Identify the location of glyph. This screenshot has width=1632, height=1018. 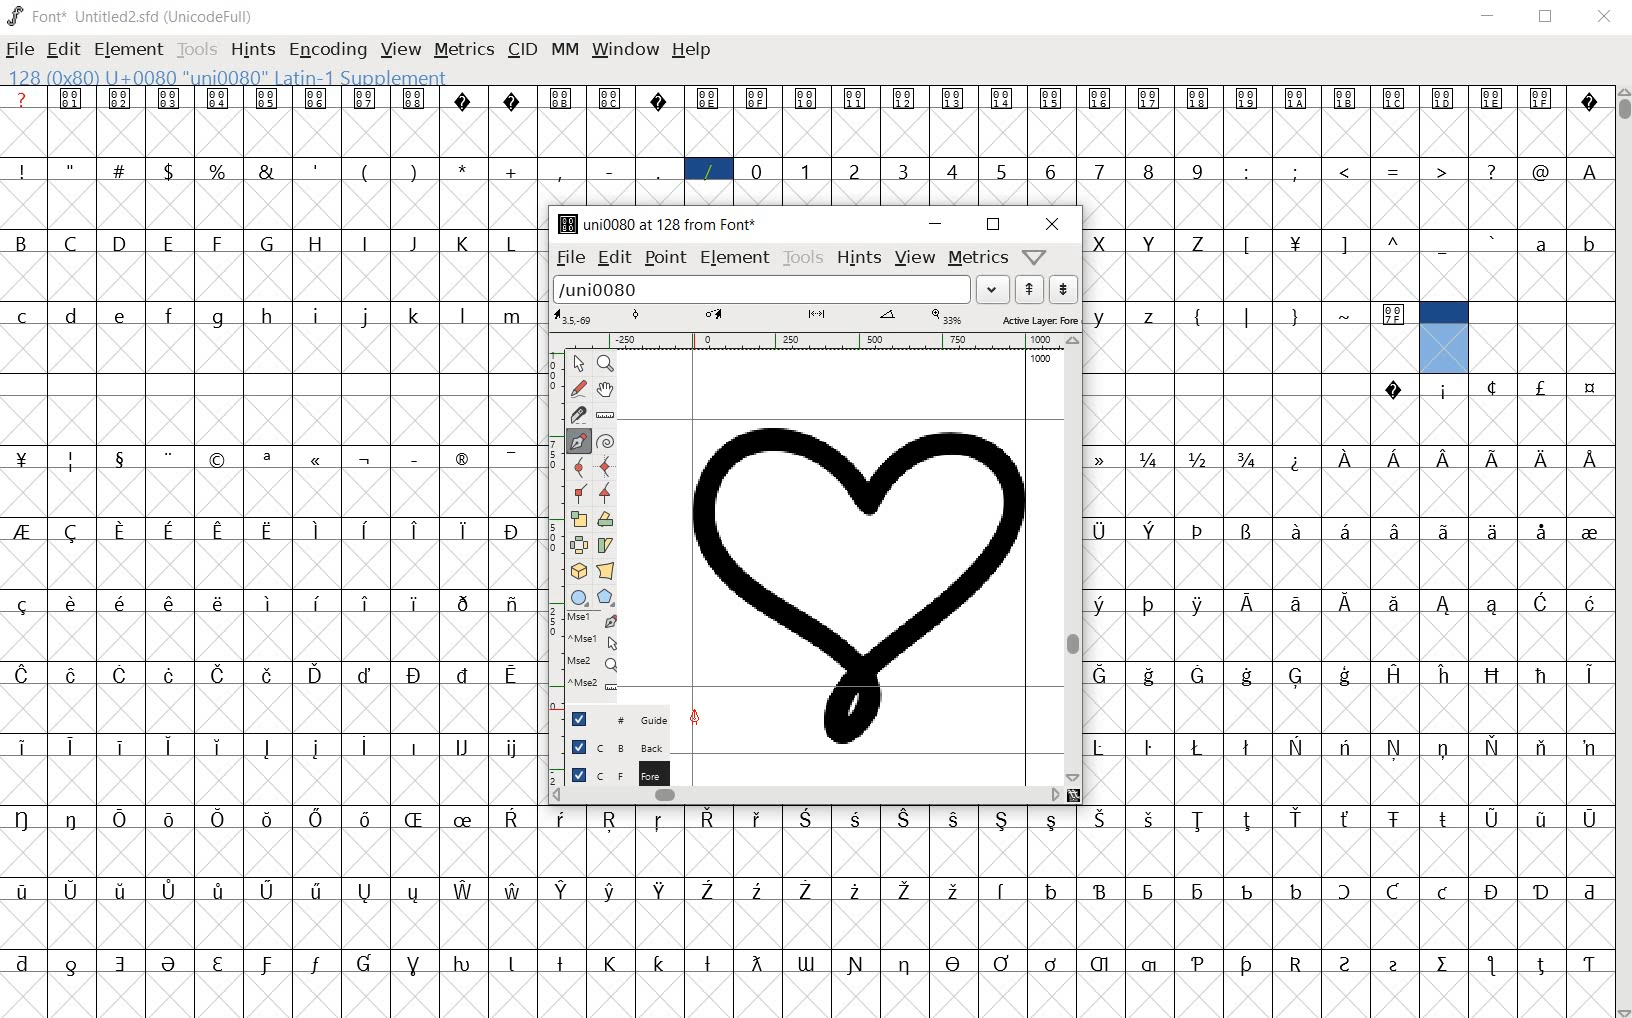
(1149, 460).